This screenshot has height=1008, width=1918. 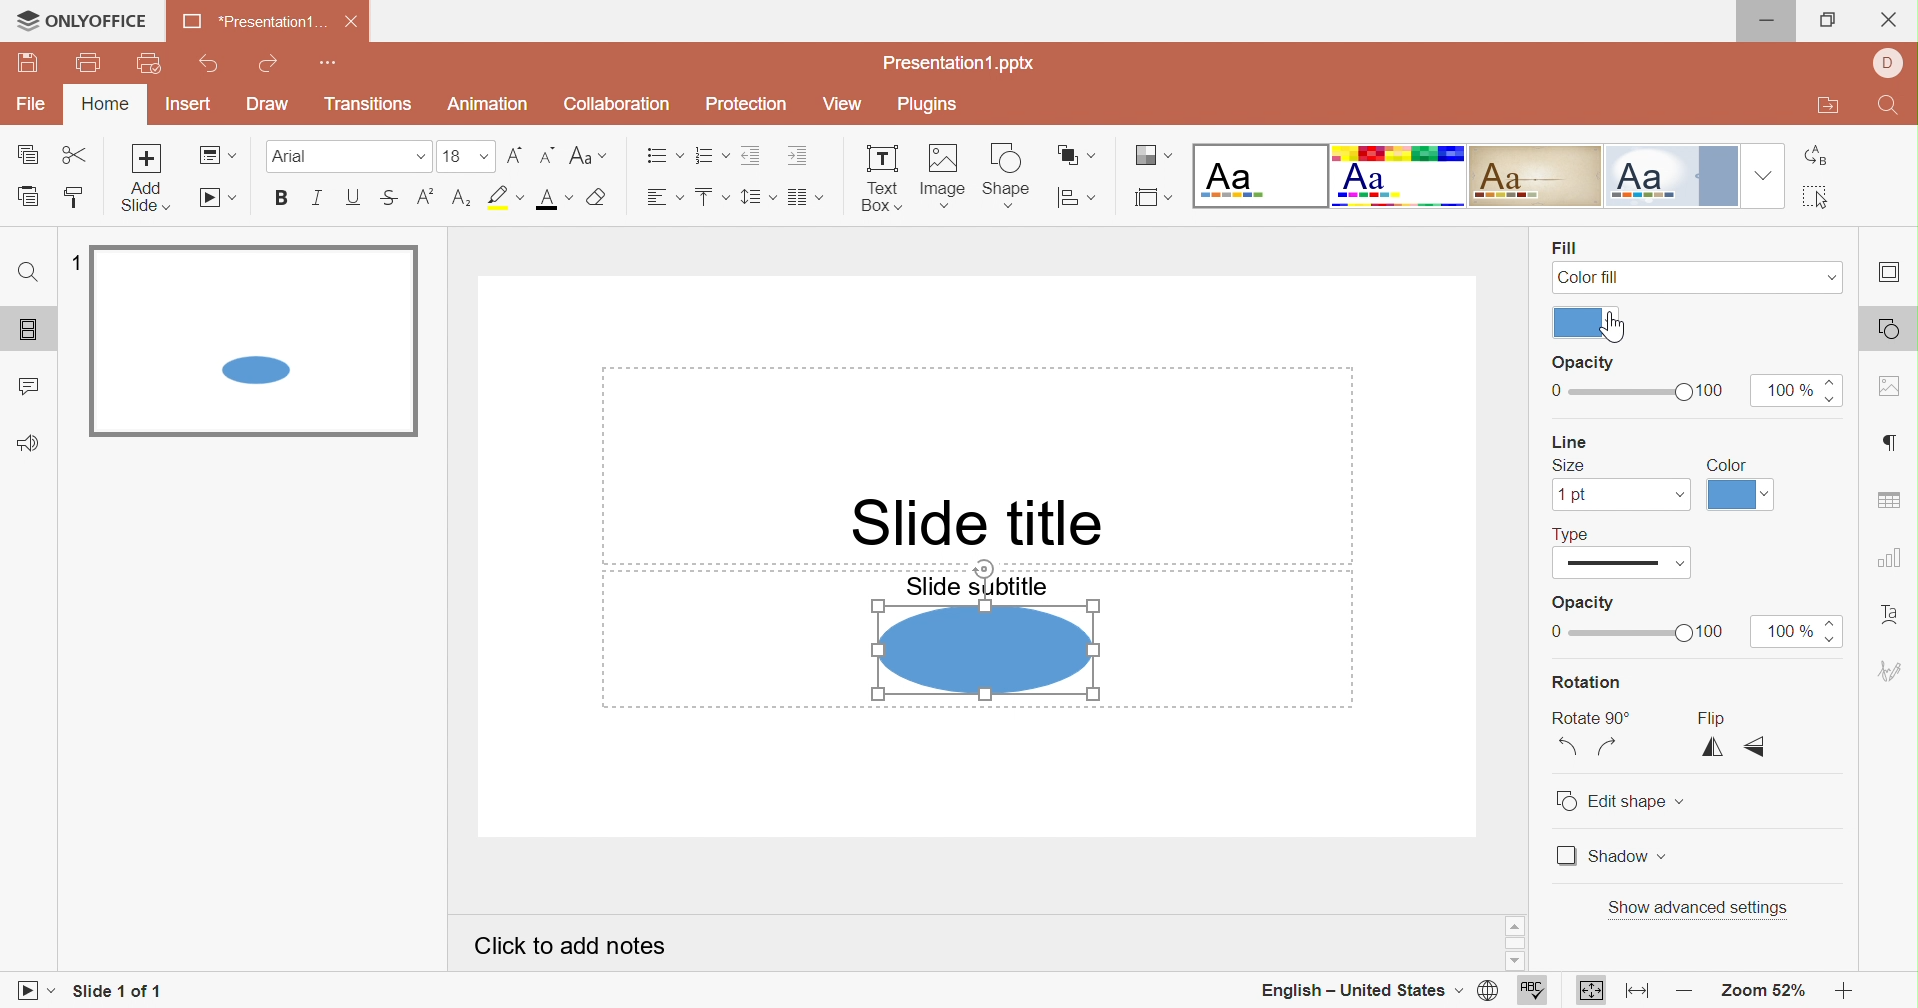 I want to click on Image, so click(x=944, y=177).